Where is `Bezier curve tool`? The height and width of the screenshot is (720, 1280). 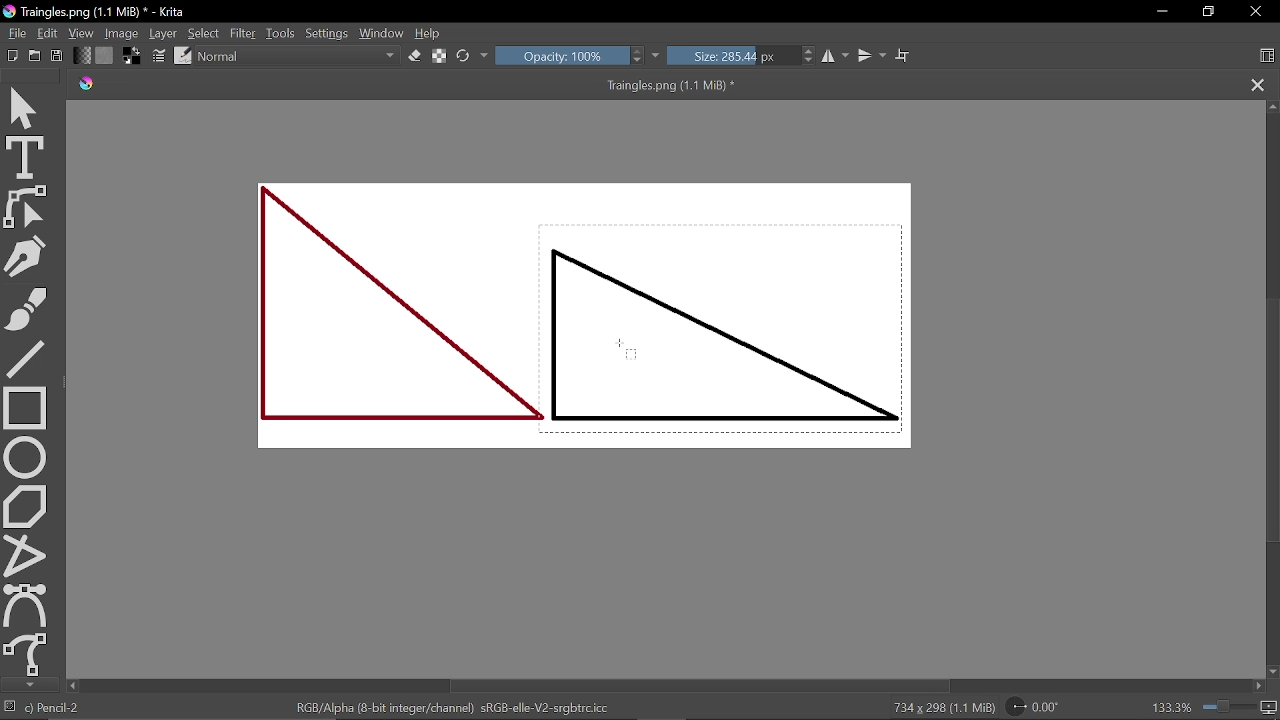 Bezier curve tool is located at coordinates (26, 604).